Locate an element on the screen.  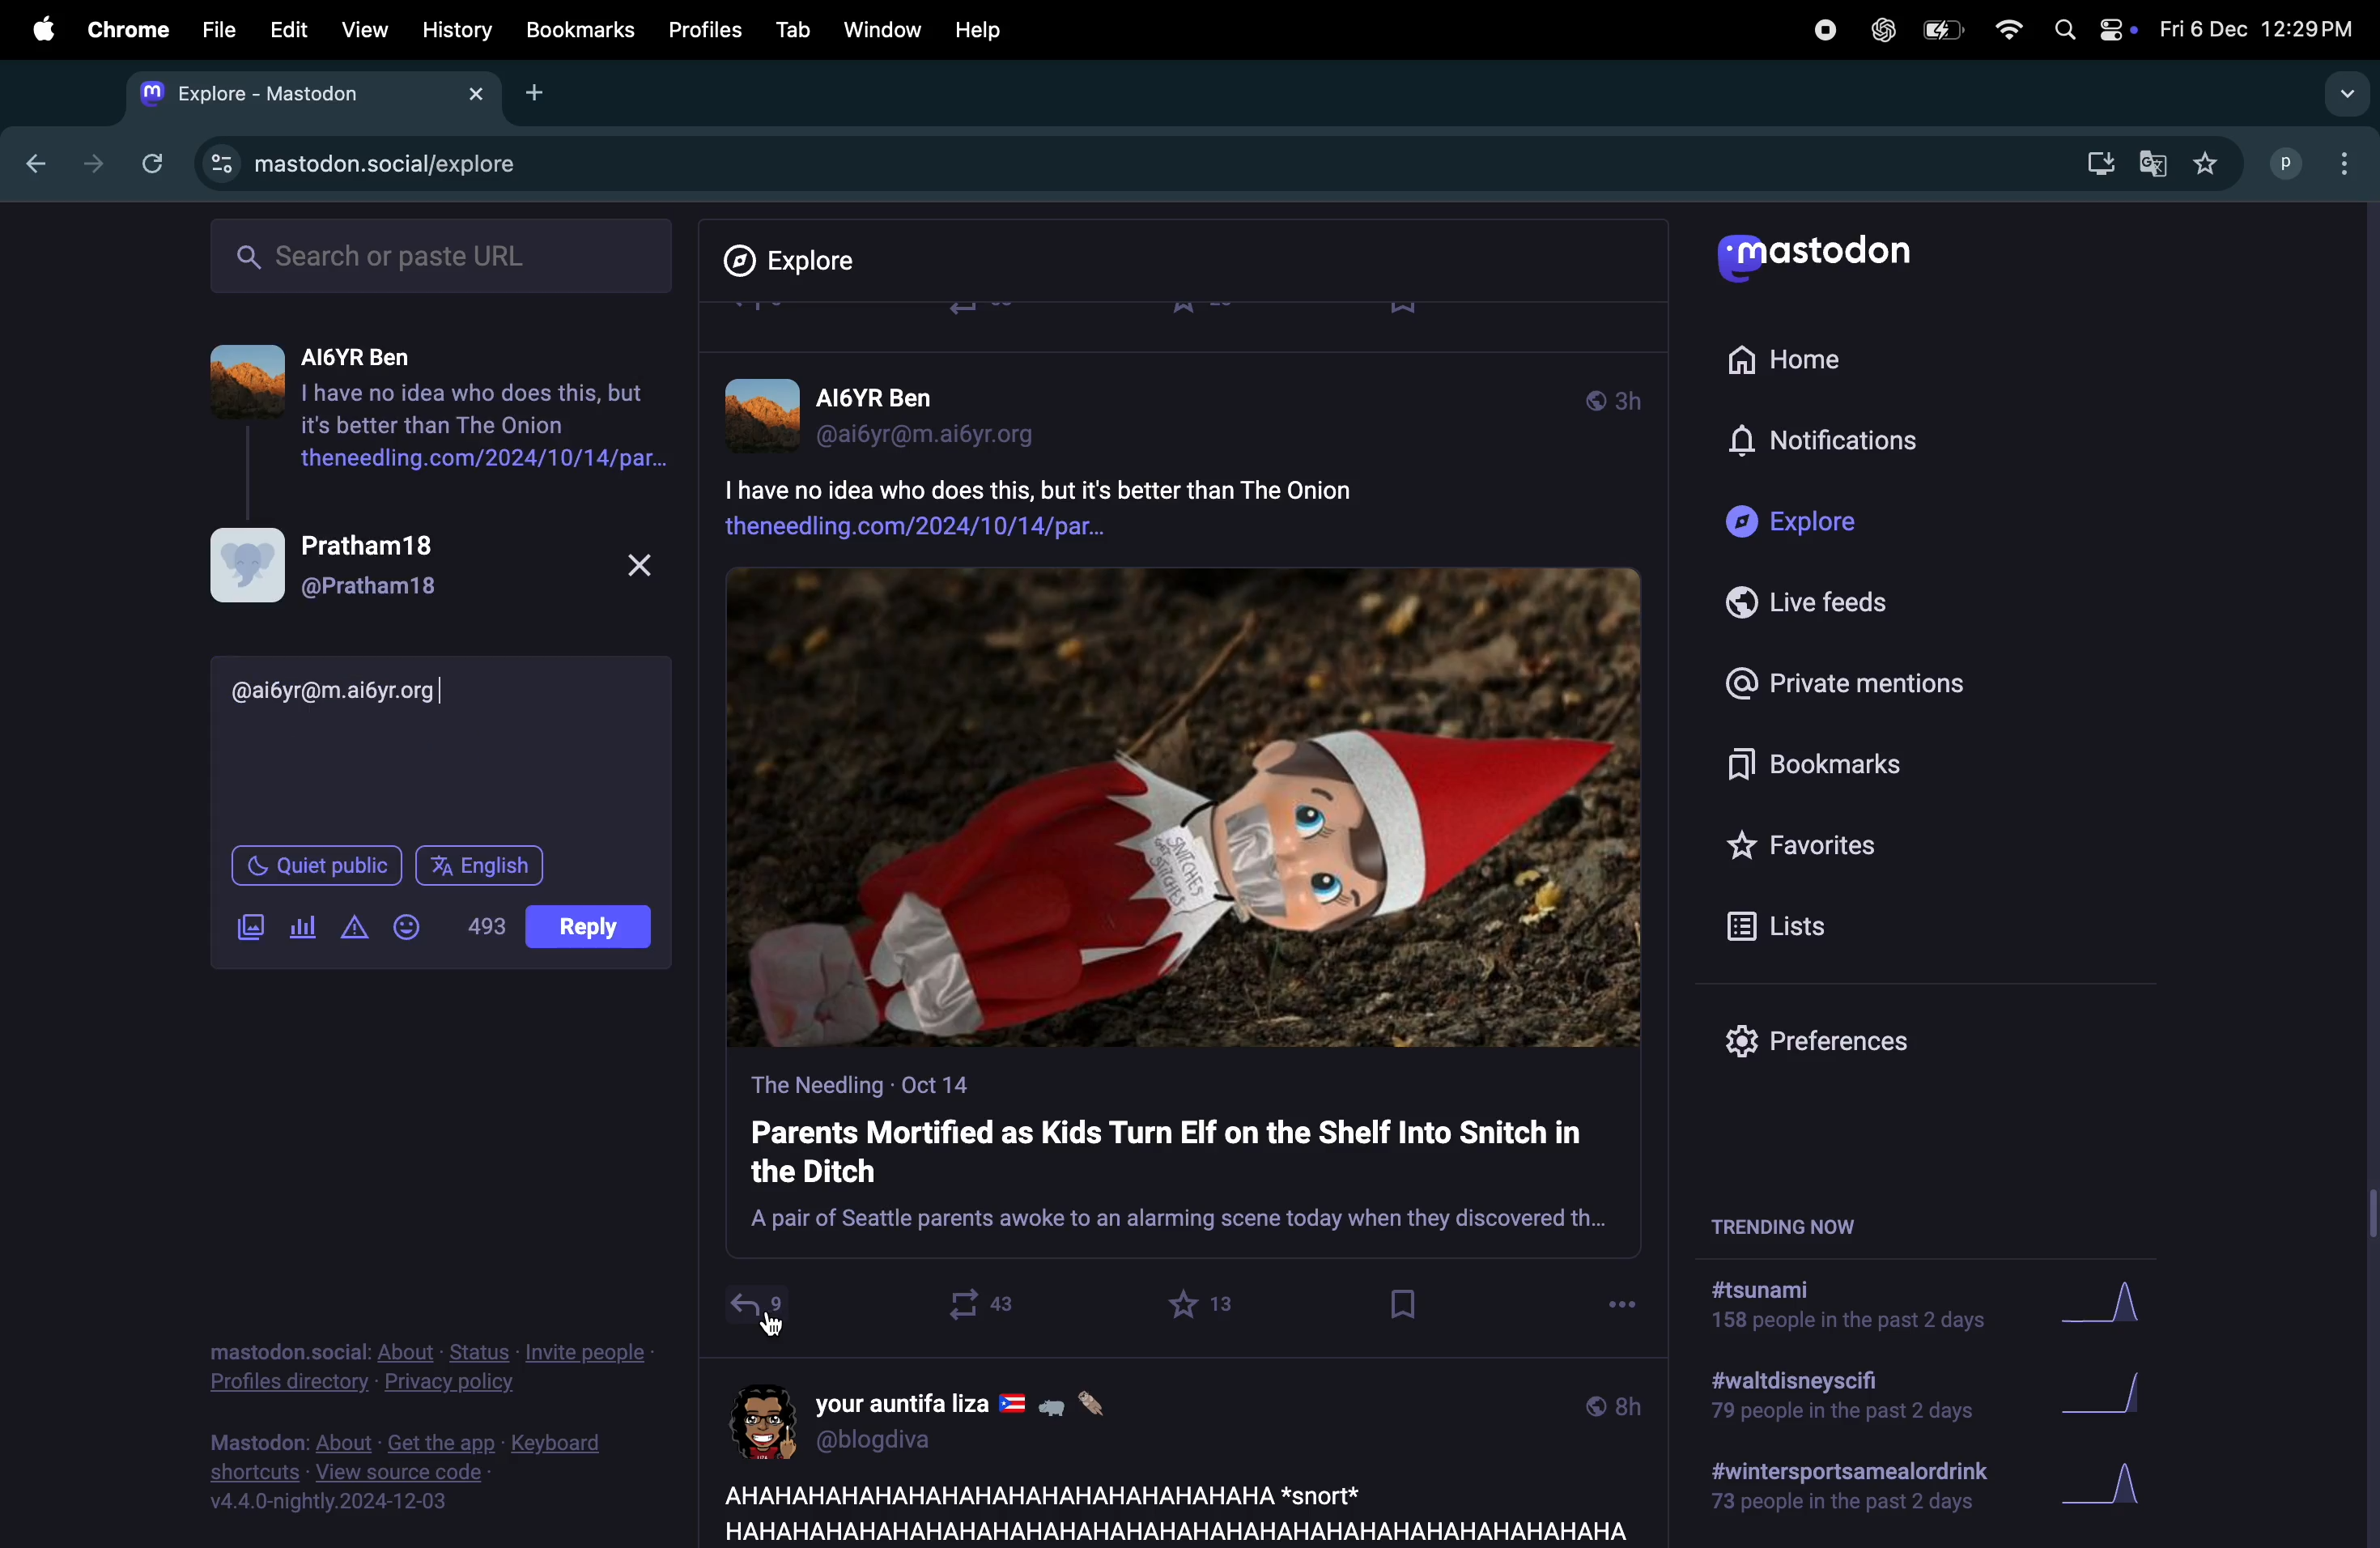
private mentions is located at coordinates (1842, 681).